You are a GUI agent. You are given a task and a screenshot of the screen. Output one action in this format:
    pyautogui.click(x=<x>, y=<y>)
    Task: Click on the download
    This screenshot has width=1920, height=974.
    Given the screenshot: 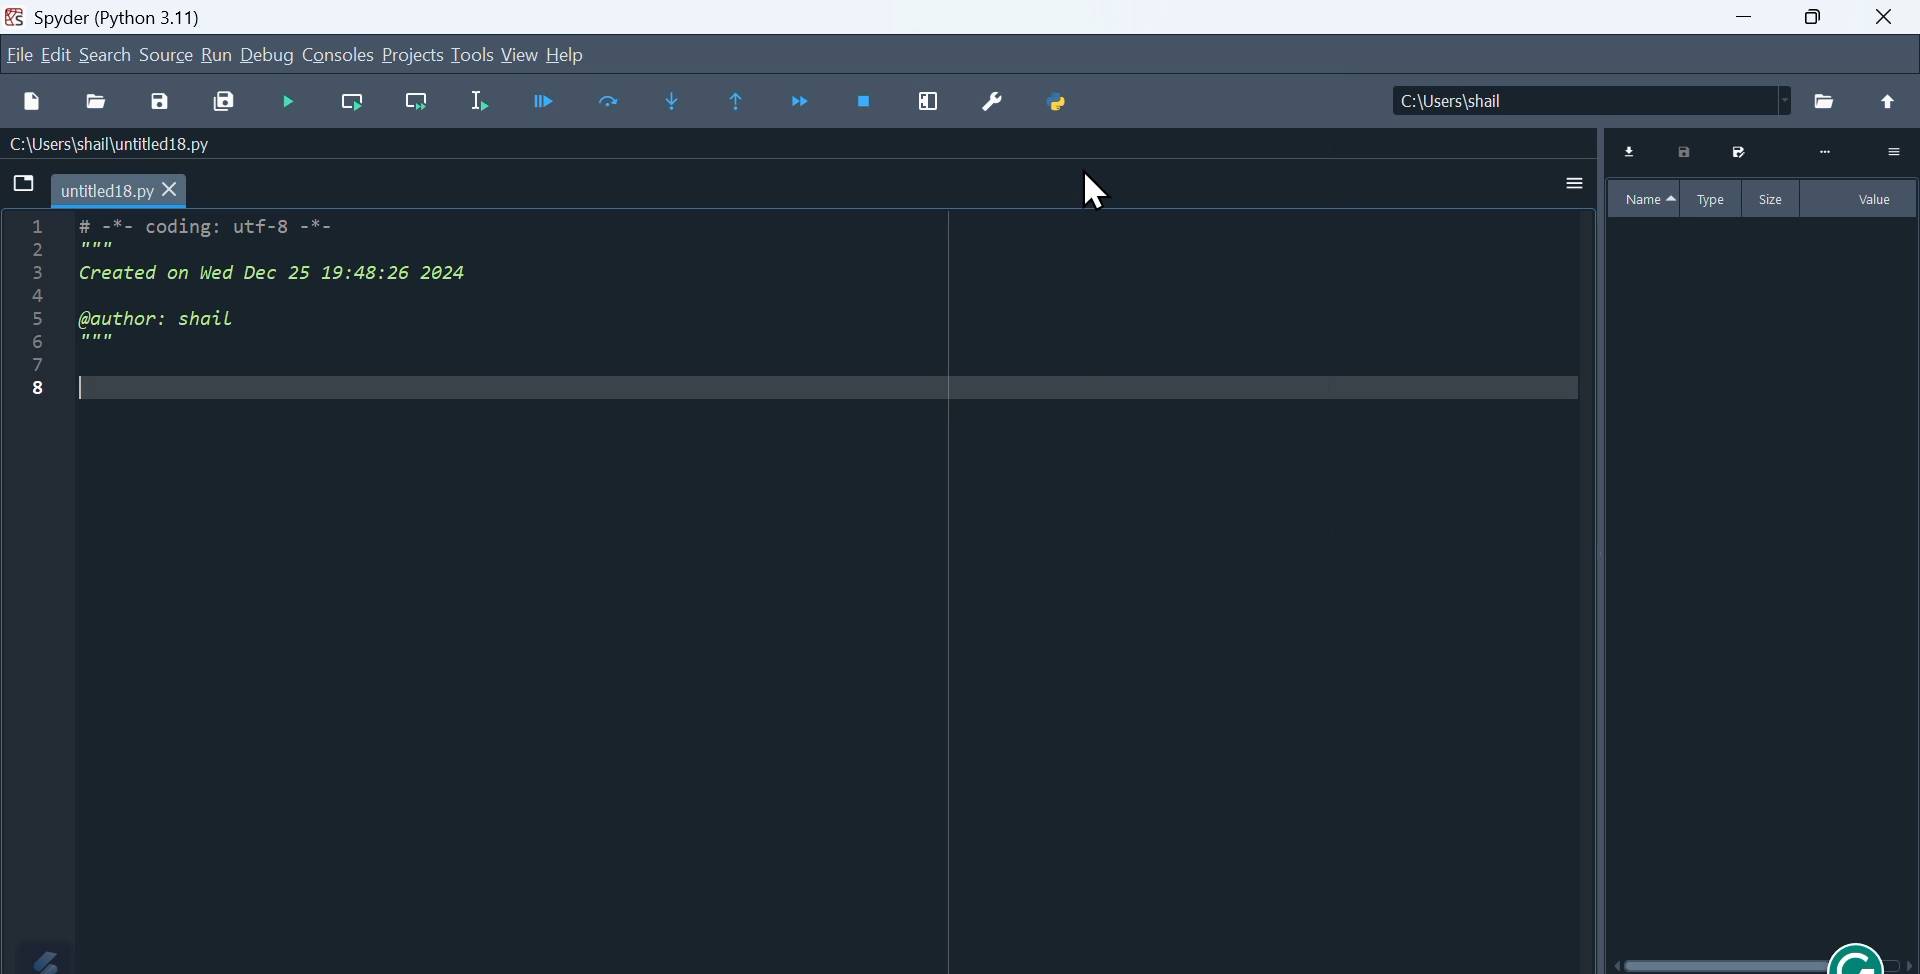 What is the action you would take?
    pyautogui.click(x=1628, y=152)
    